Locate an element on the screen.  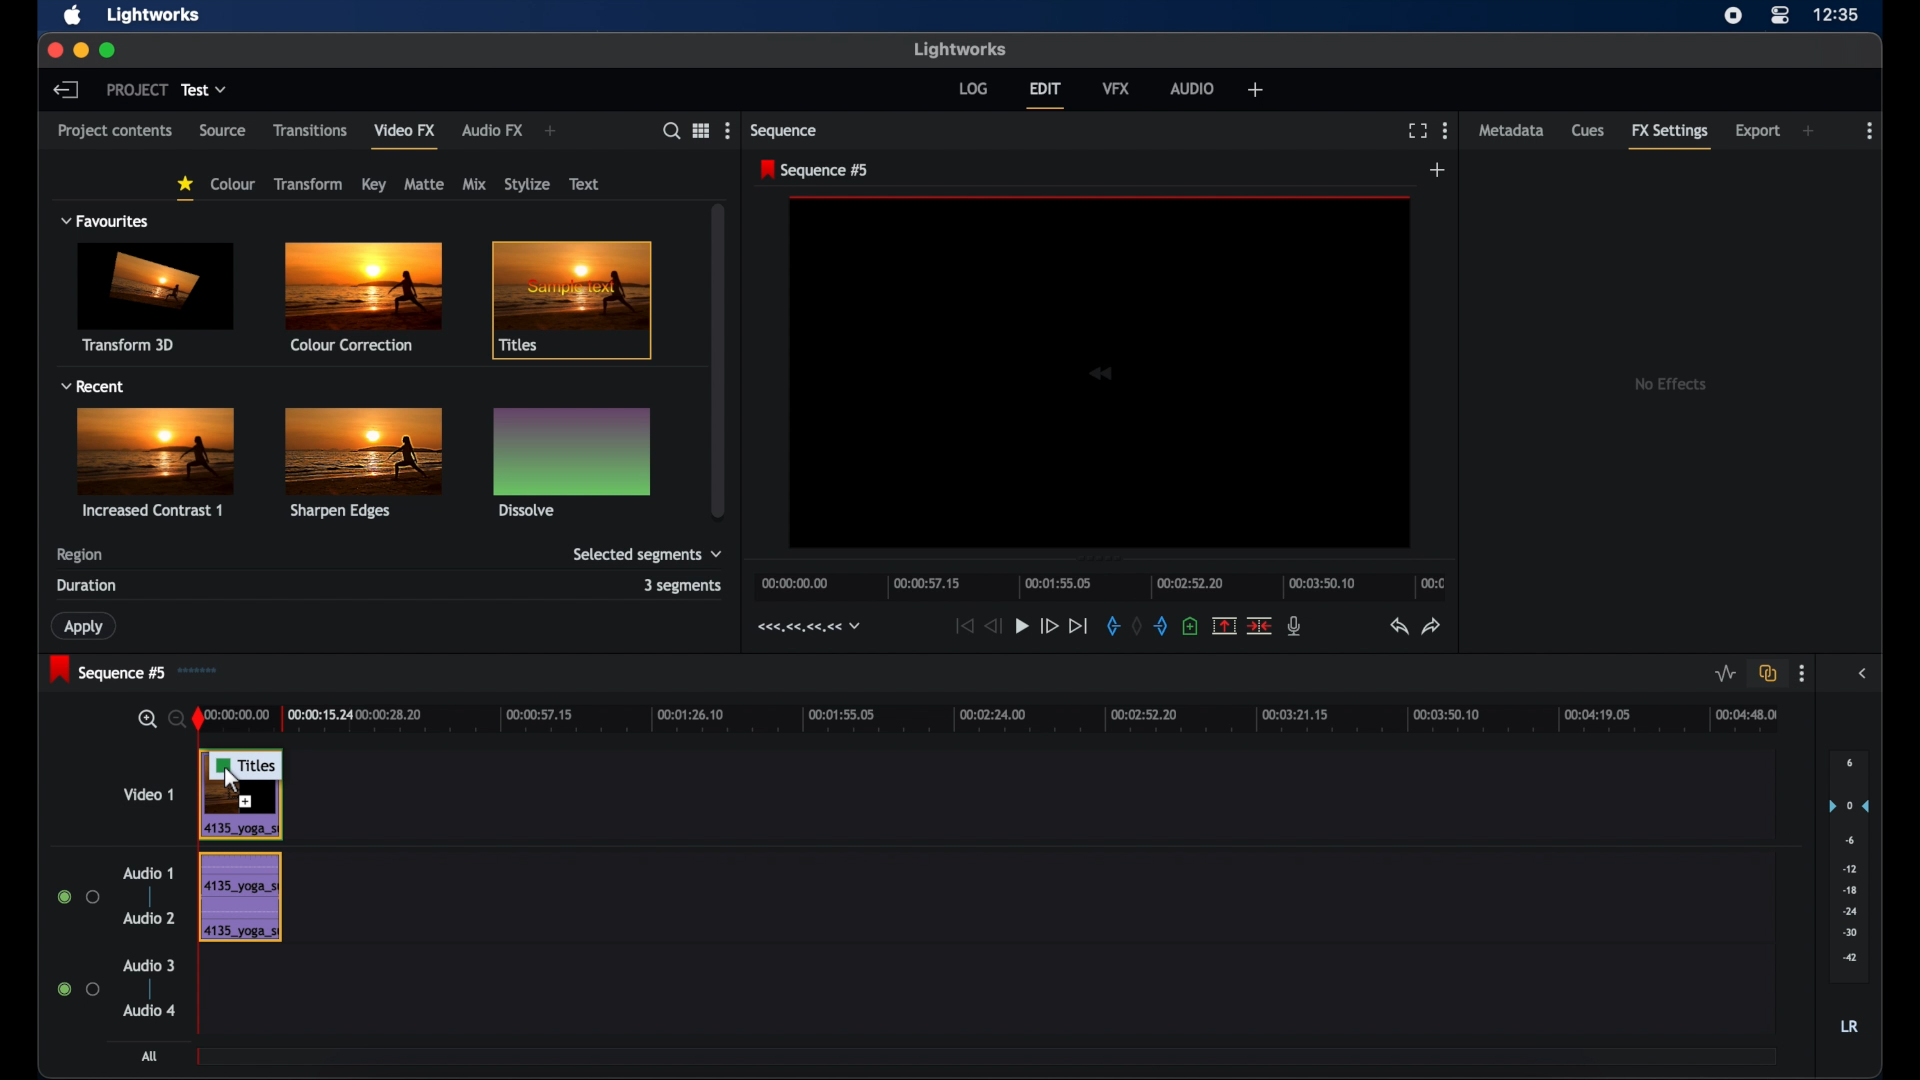
3 segments is located at coordinates (683, 585).